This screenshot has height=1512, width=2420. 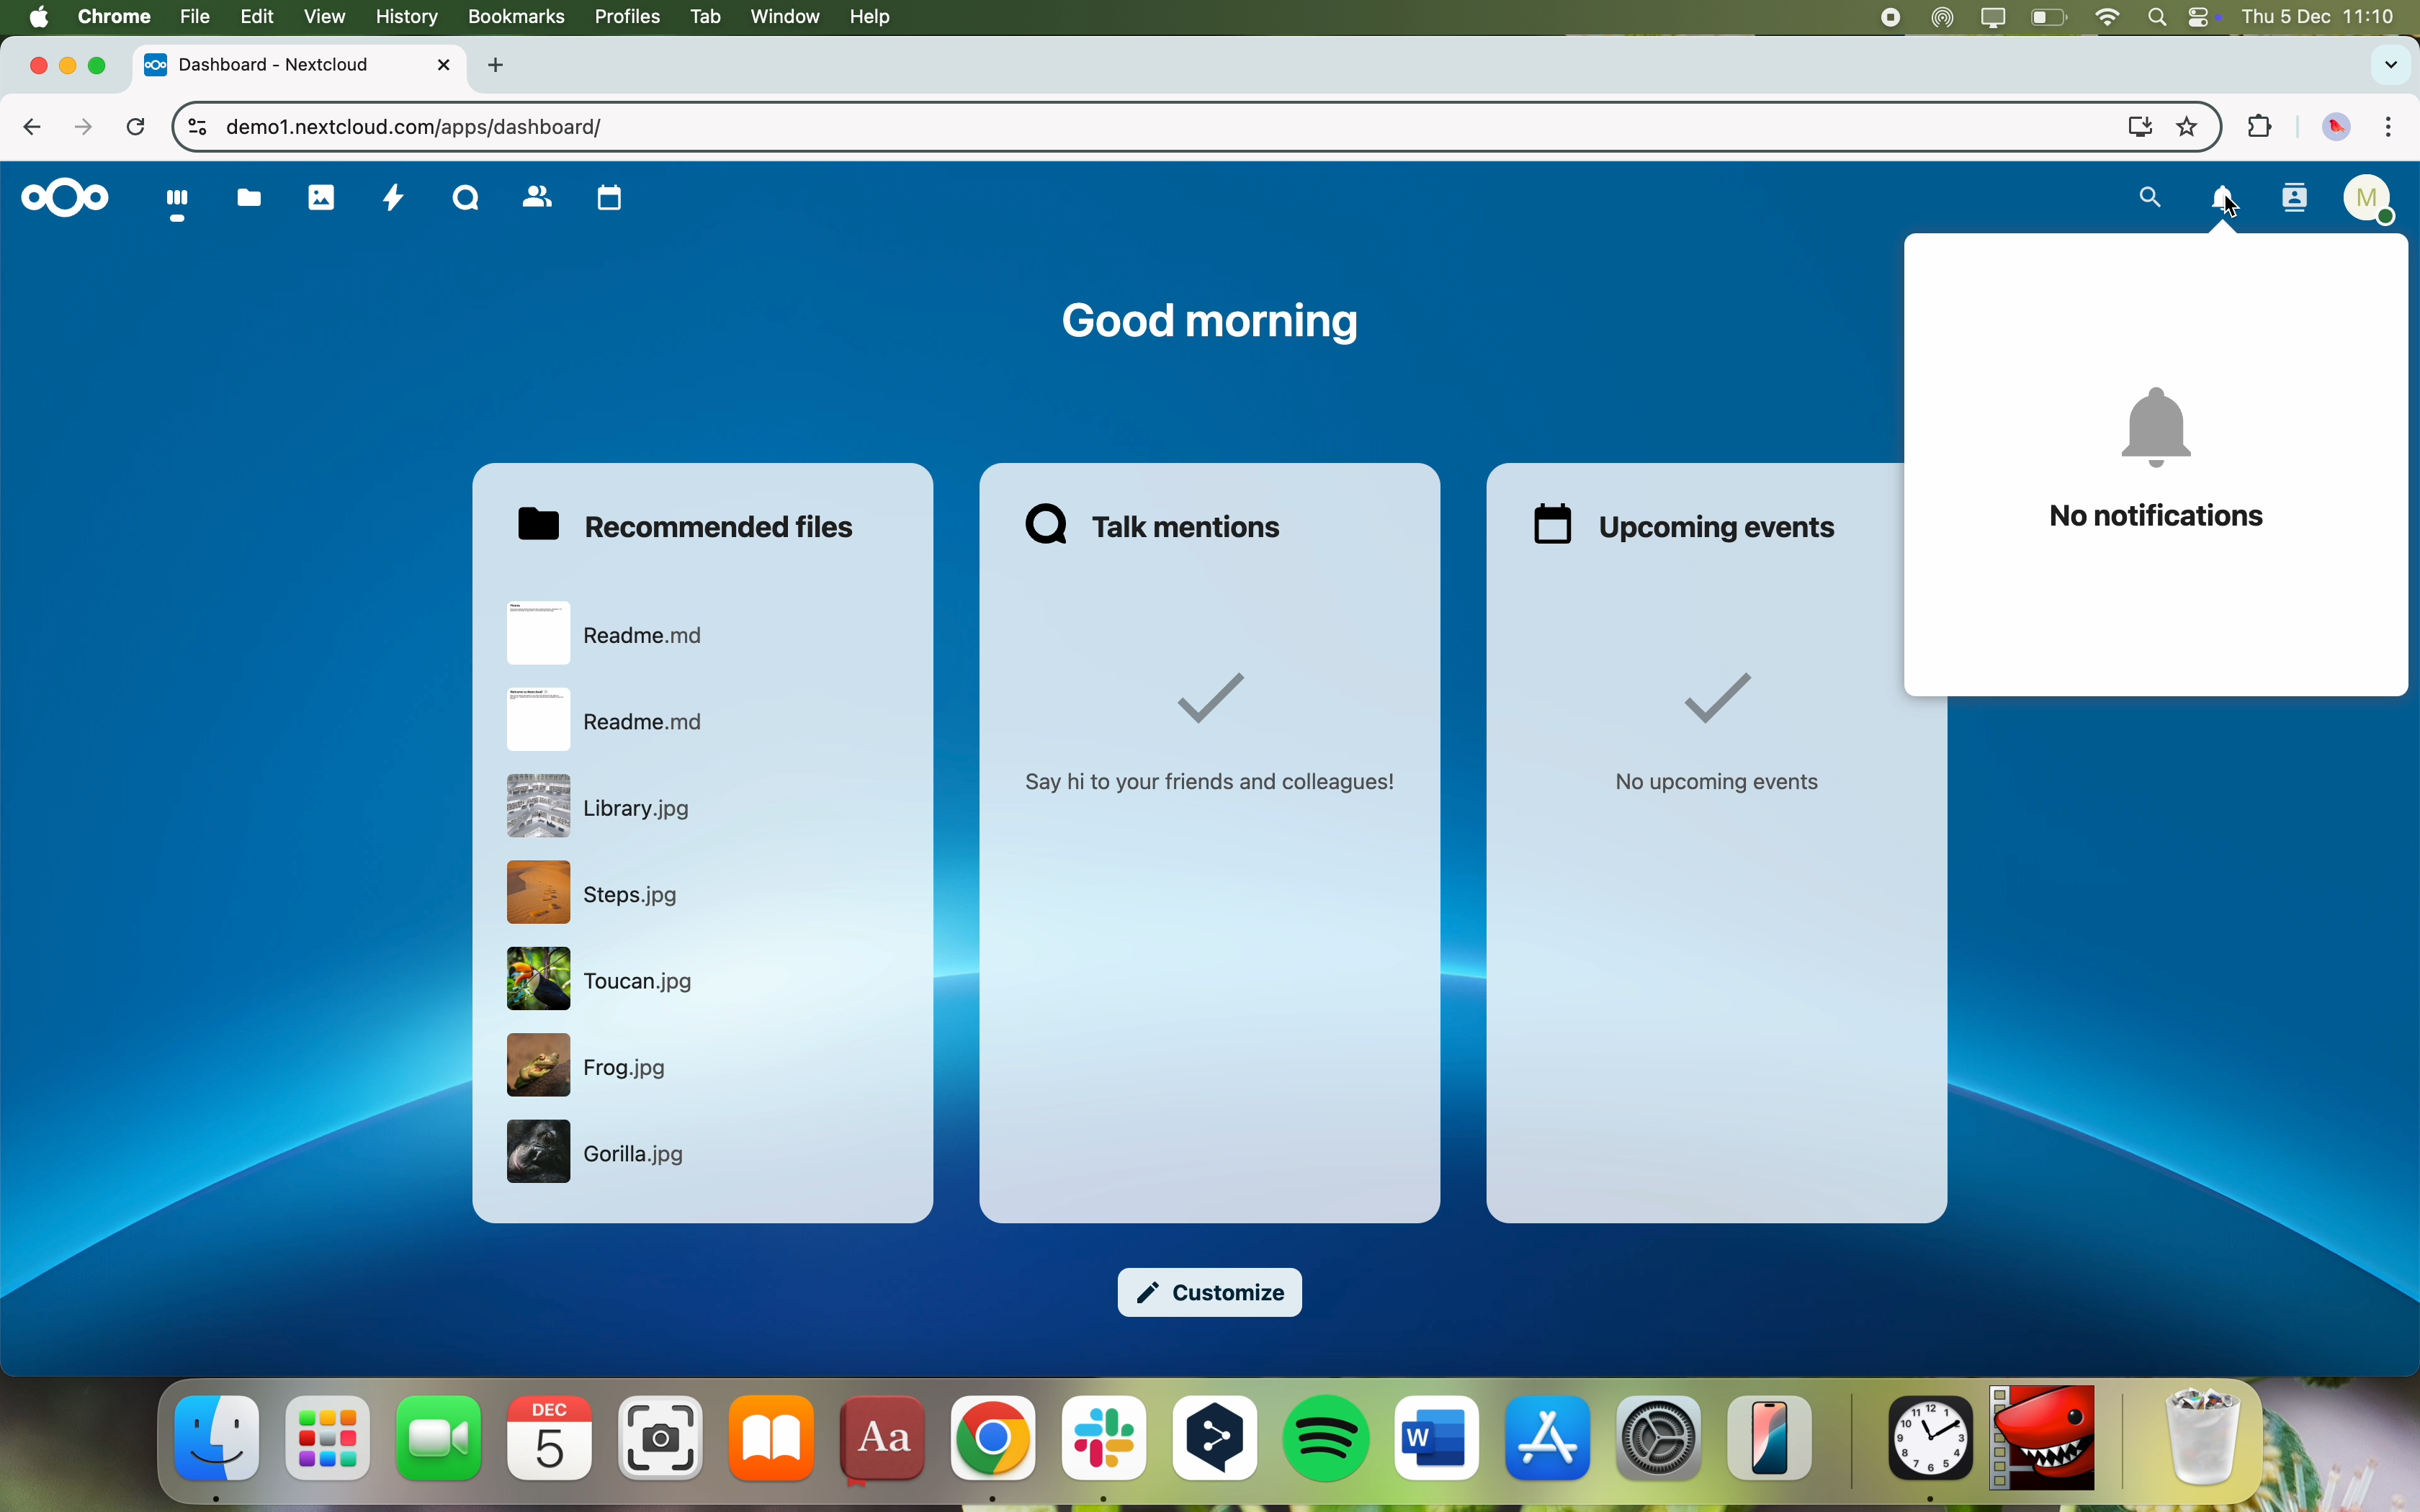 I want to click on calendars, so click(x=609, y=199).